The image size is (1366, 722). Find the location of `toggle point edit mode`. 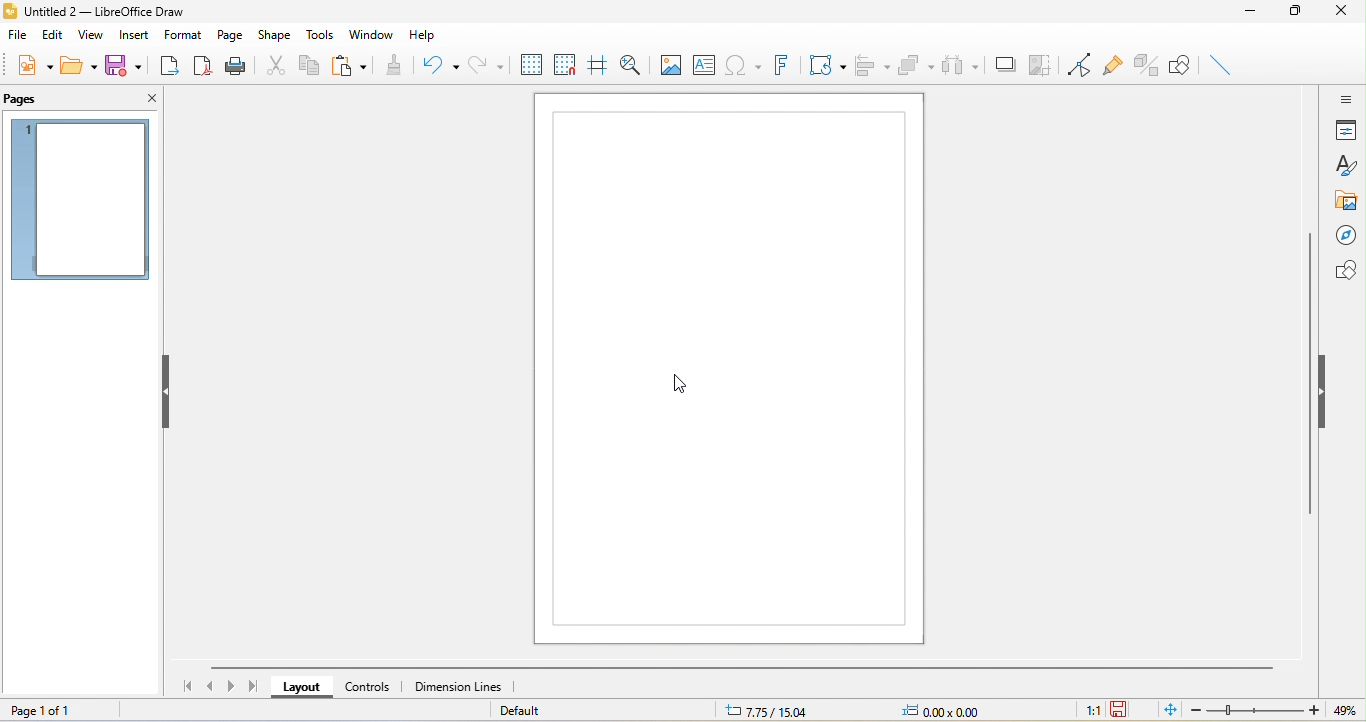

toggle point edit mode is located at coordinates (1078, 64).